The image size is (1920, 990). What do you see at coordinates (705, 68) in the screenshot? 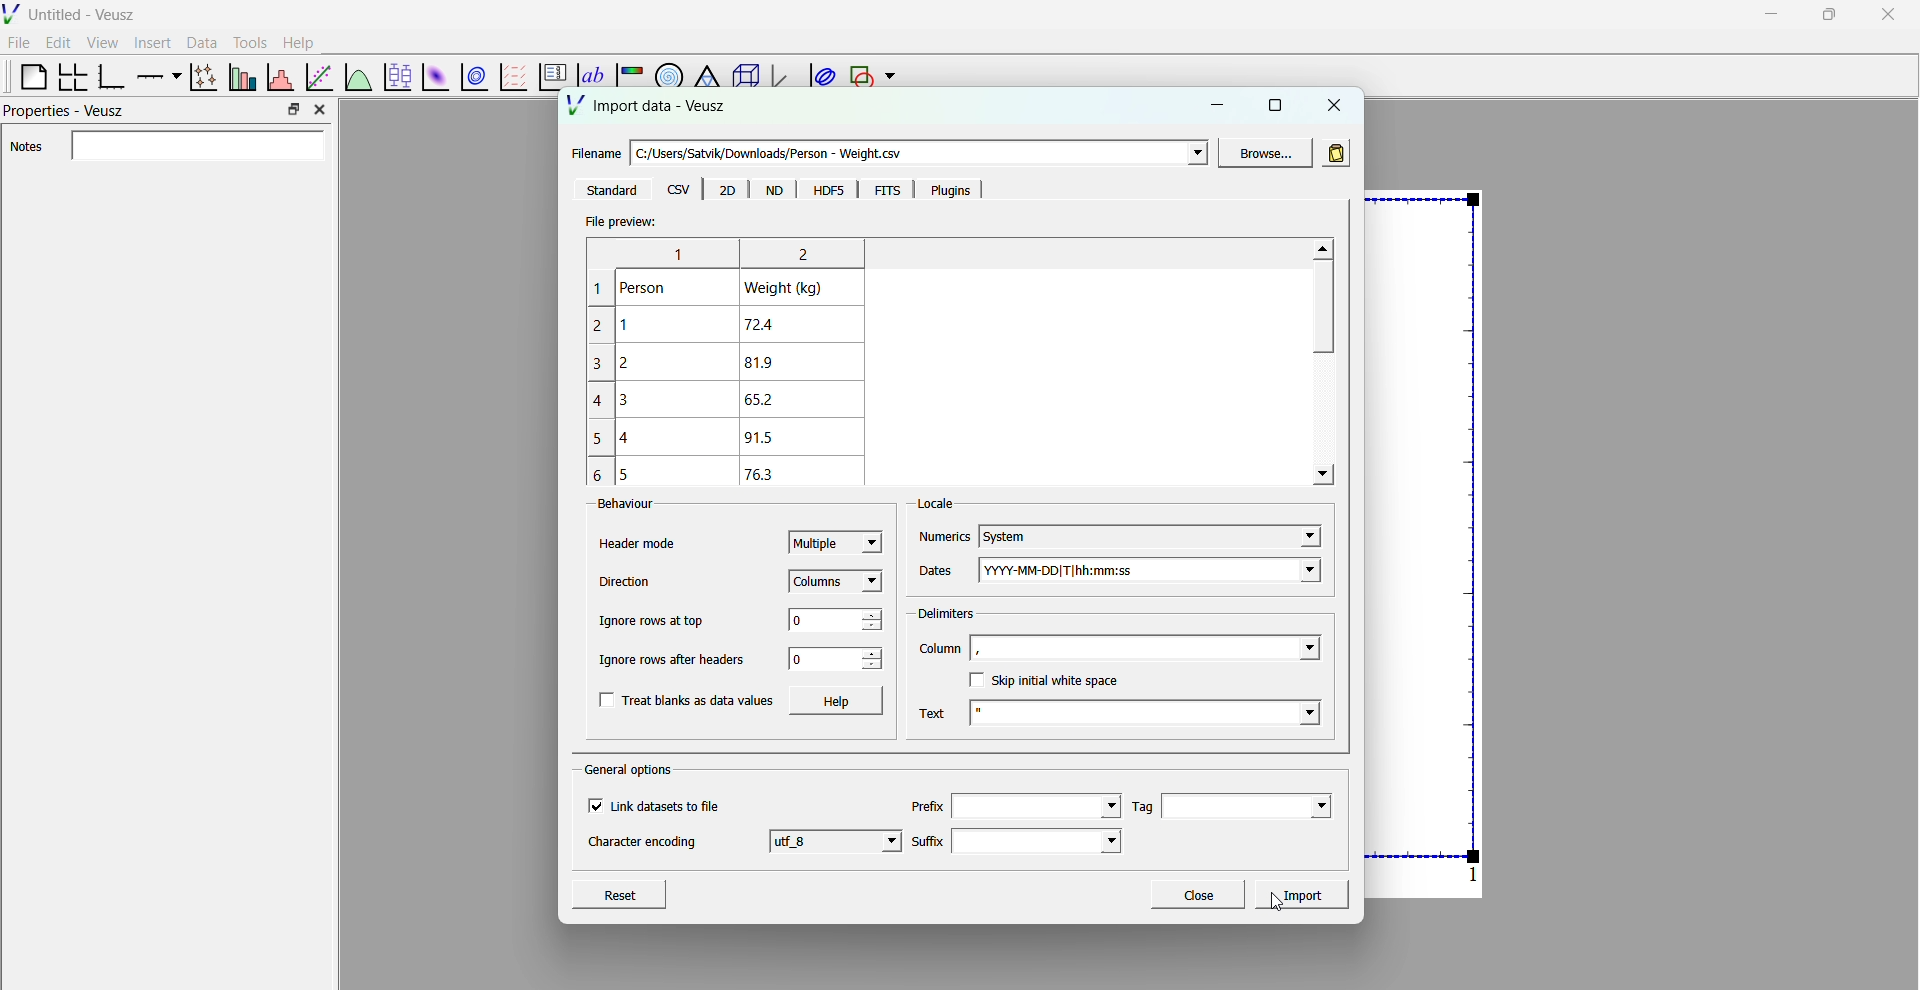
I see `ternary graph` at bounding box center [705, 68].